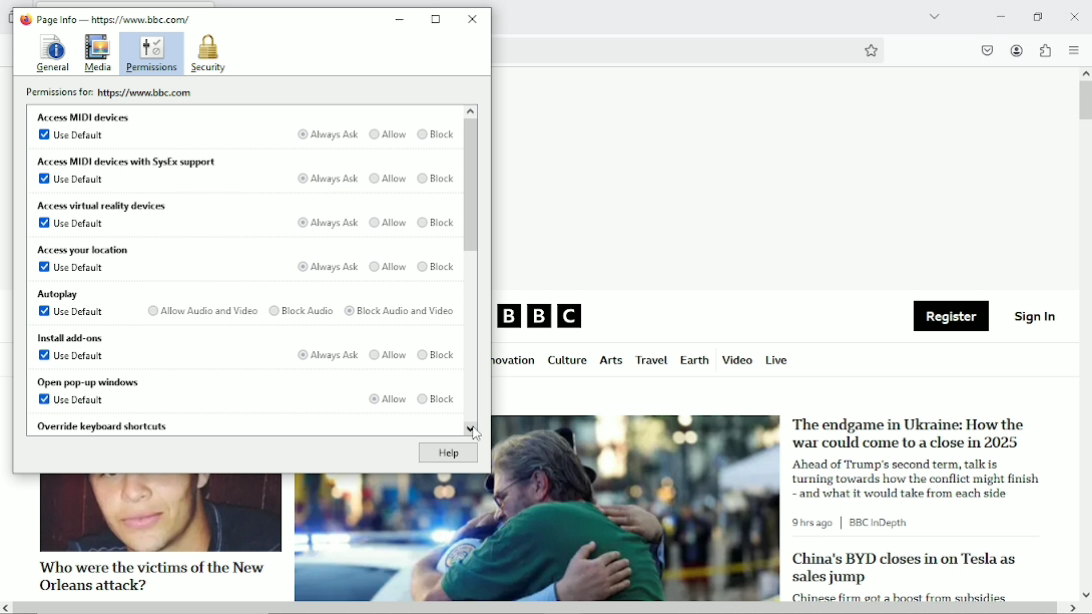 The height and width of the screenshot is (614, 1092). Describe the element at coordinates (470, 185) in the screenshot. I see `scroll bar` at that location.